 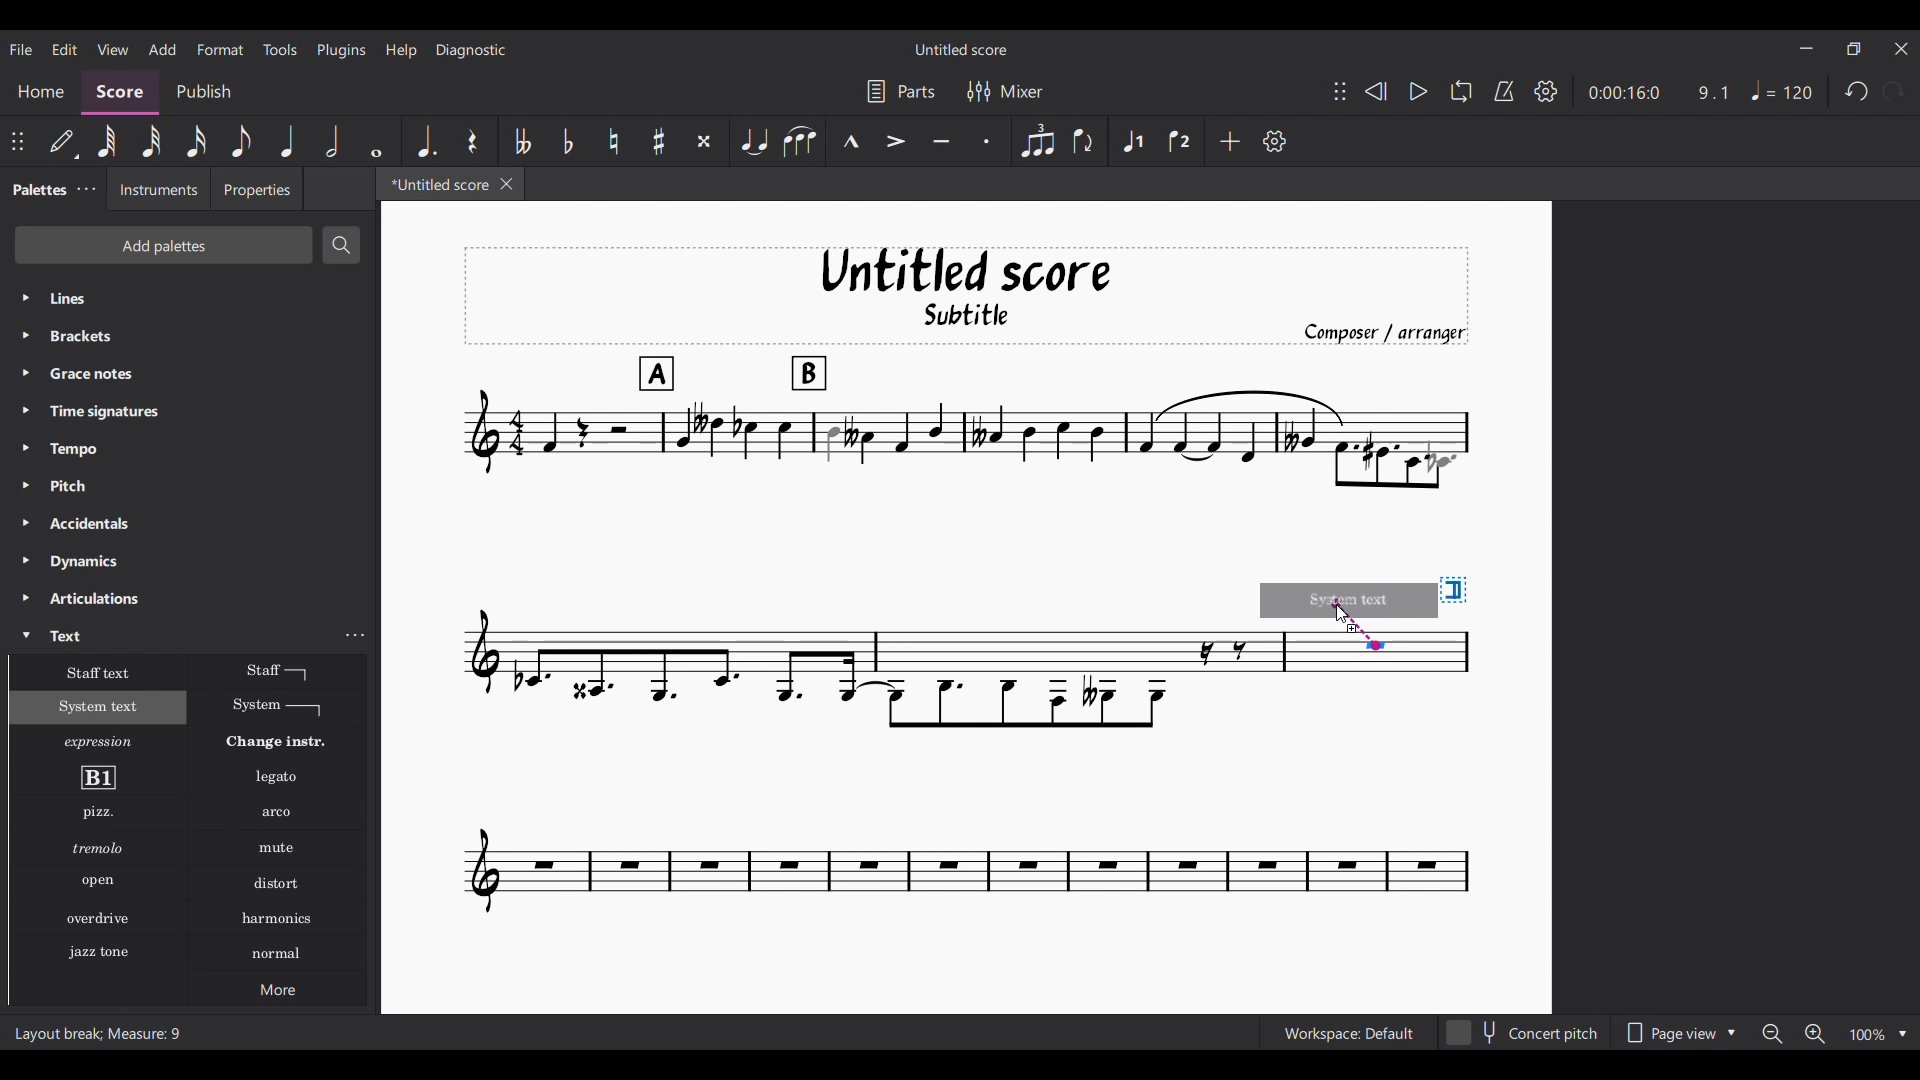 What do you see at coordinates (98, 918) in the screenshot?
I see `Overdrive` at bounding box center [98, 918].